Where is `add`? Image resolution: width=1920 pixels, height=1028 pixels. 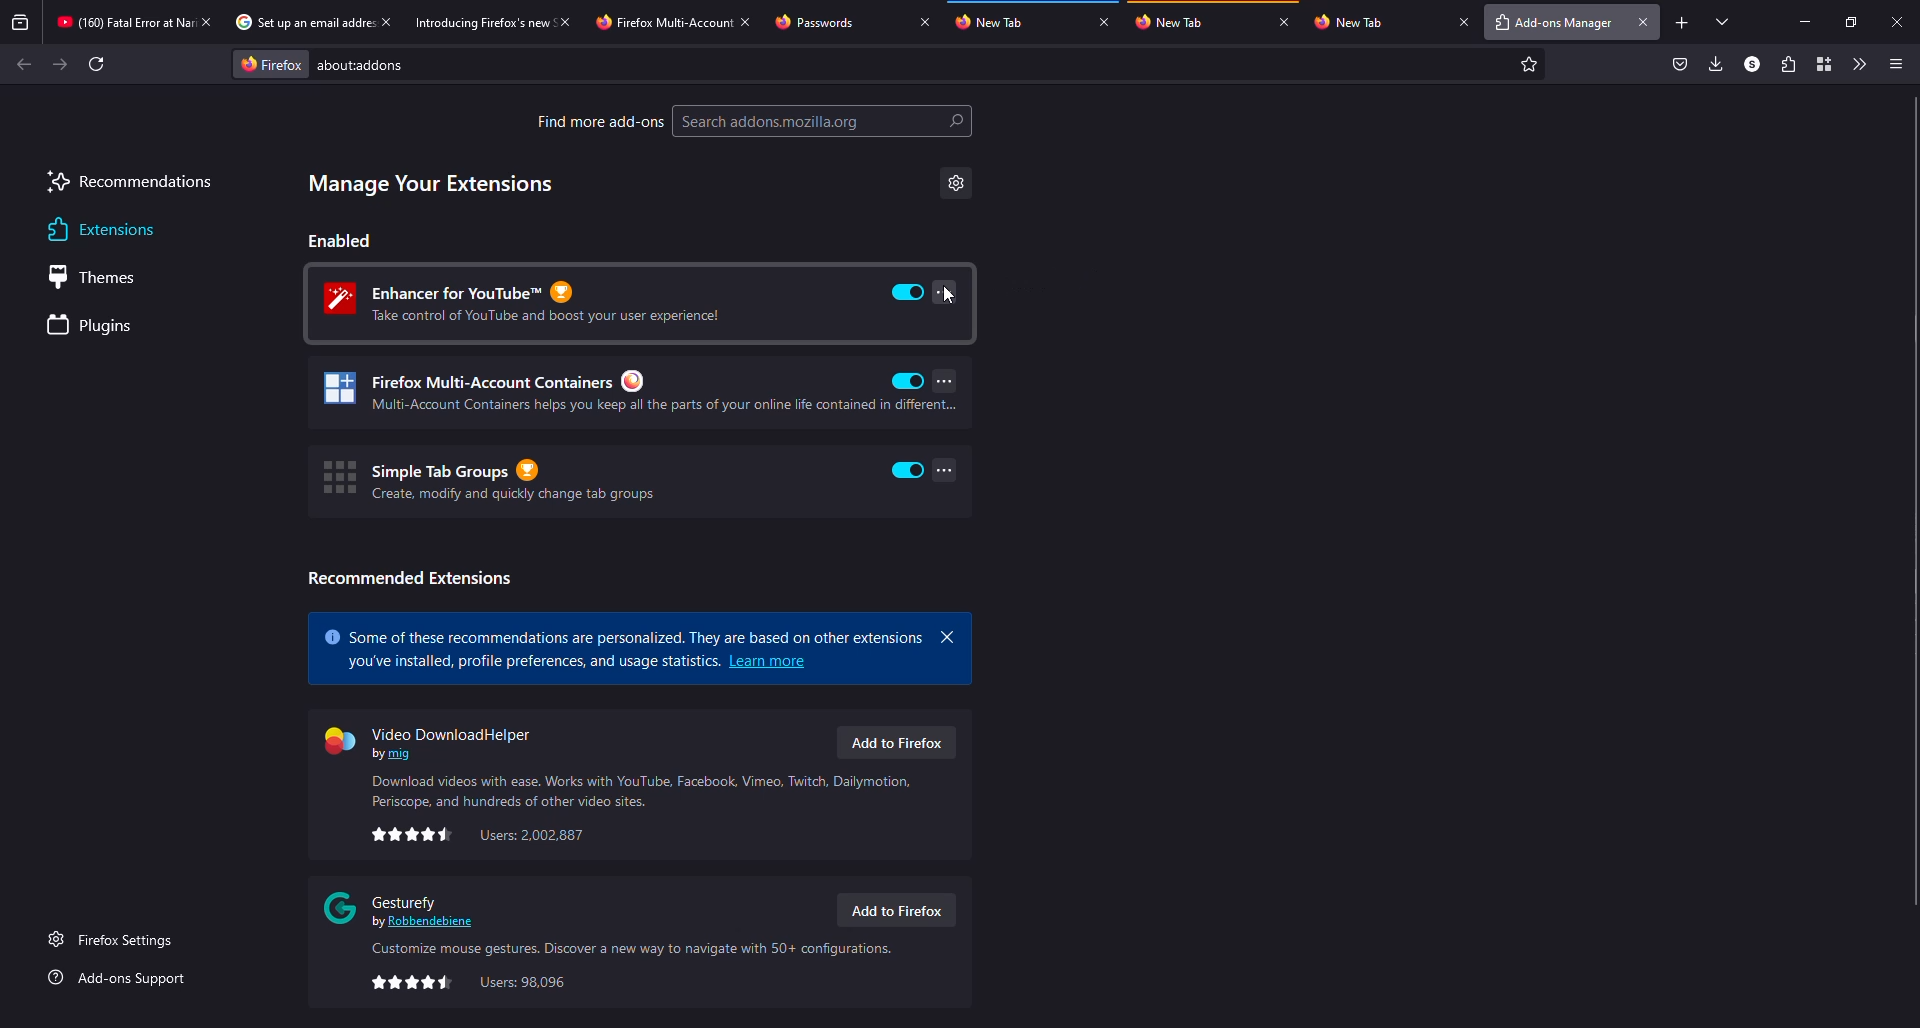
add is located at coordinates (1682, 23).